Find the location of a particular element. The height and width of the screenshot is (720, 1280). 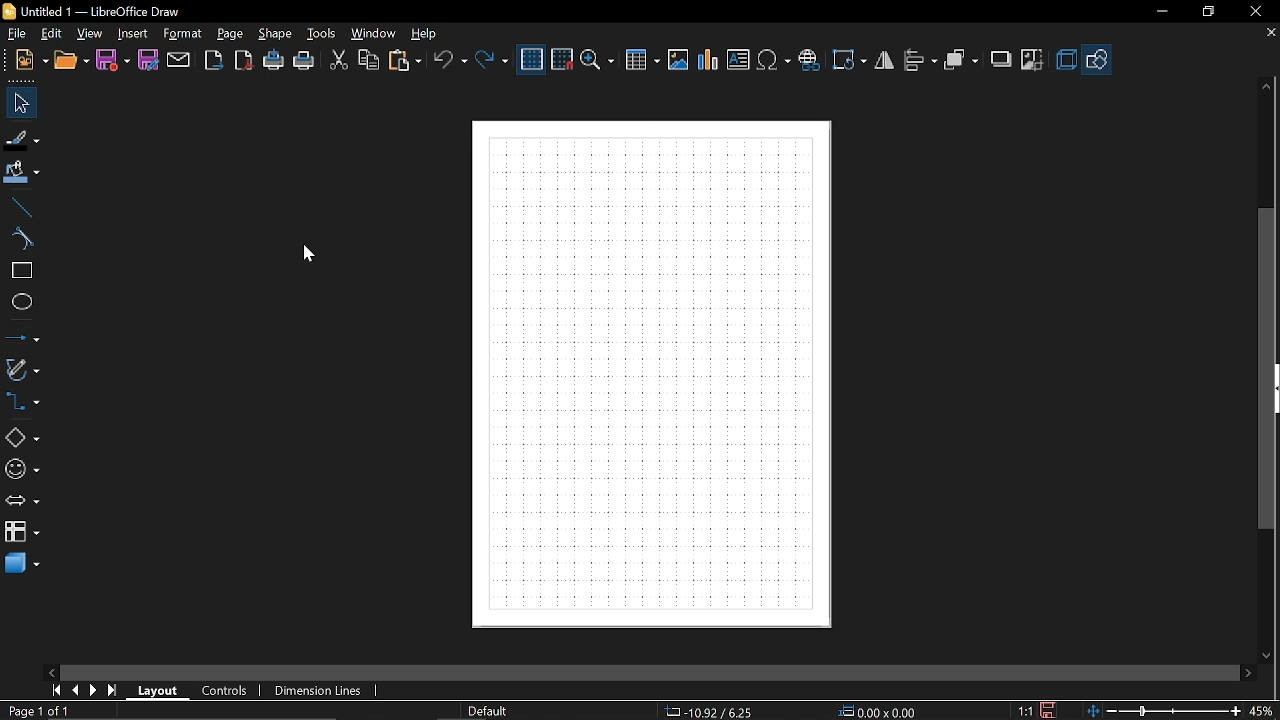

ellipse is located at coordinates (19, 302).